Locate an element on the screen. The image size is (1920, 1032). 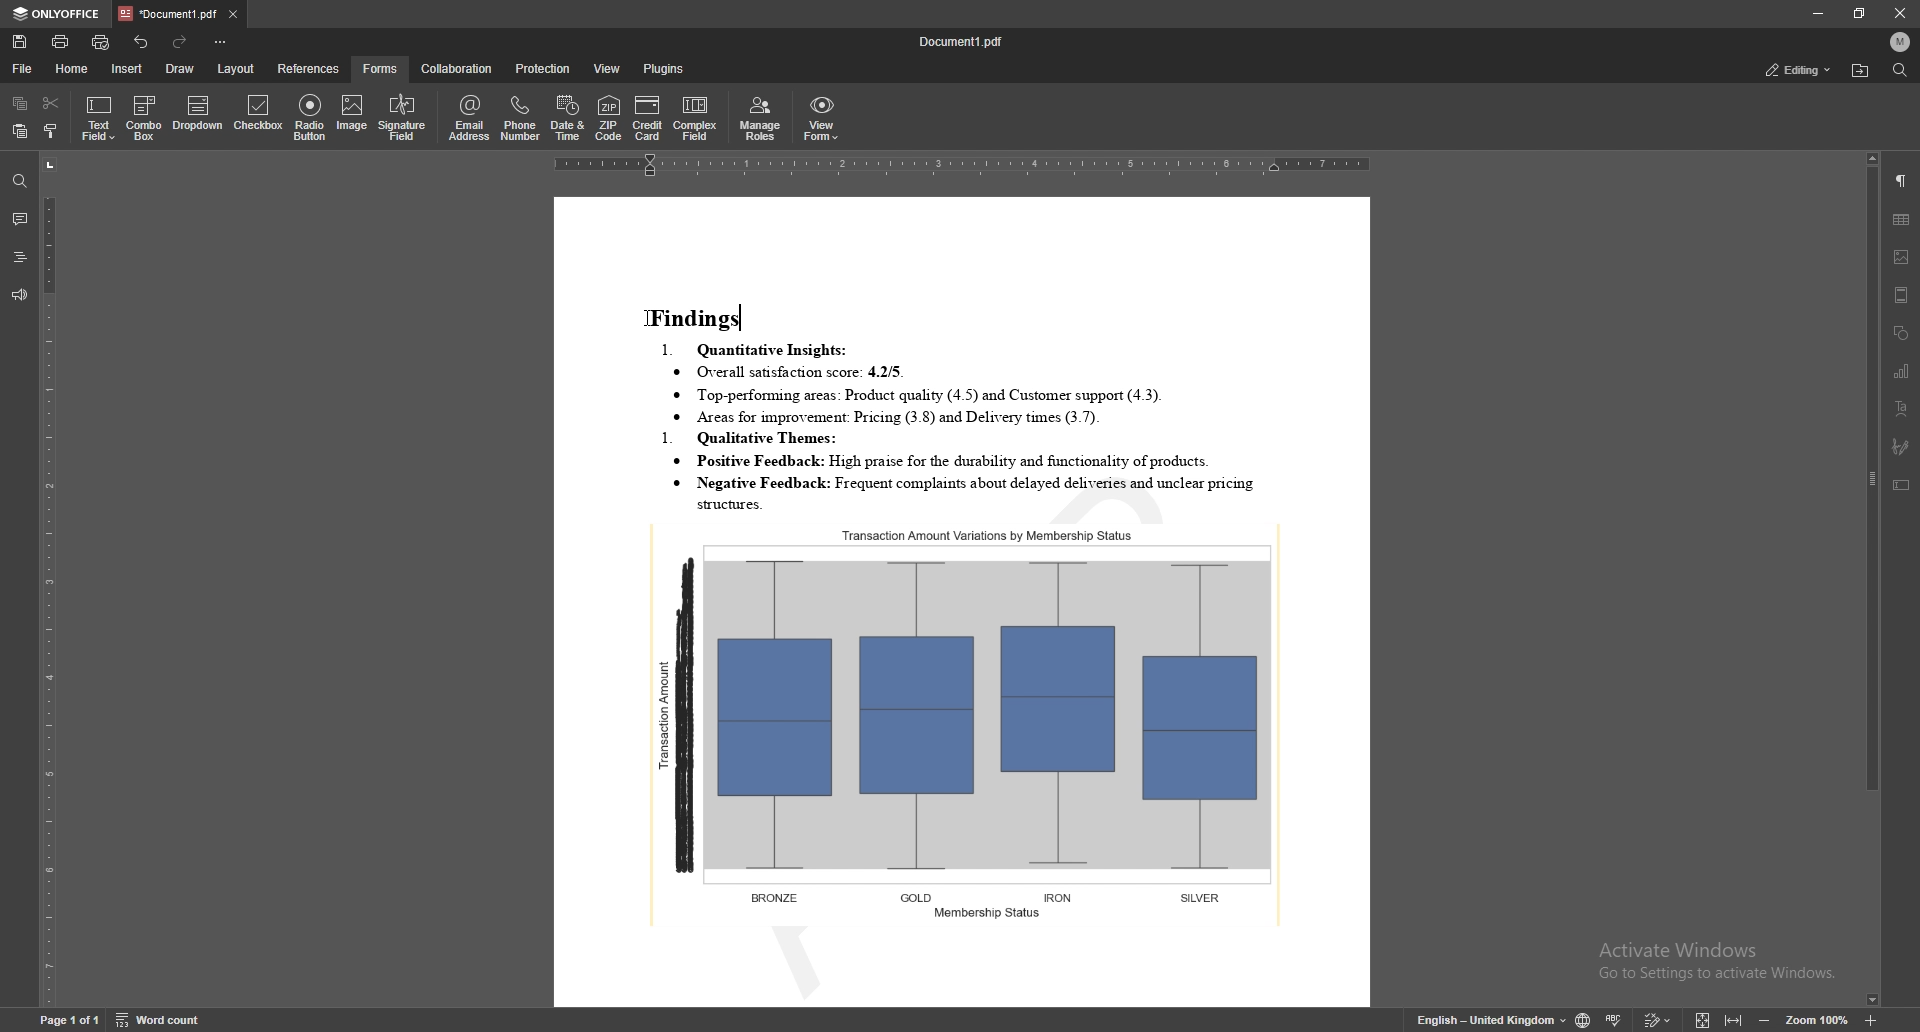
cut is located at coordinates (51, 101).